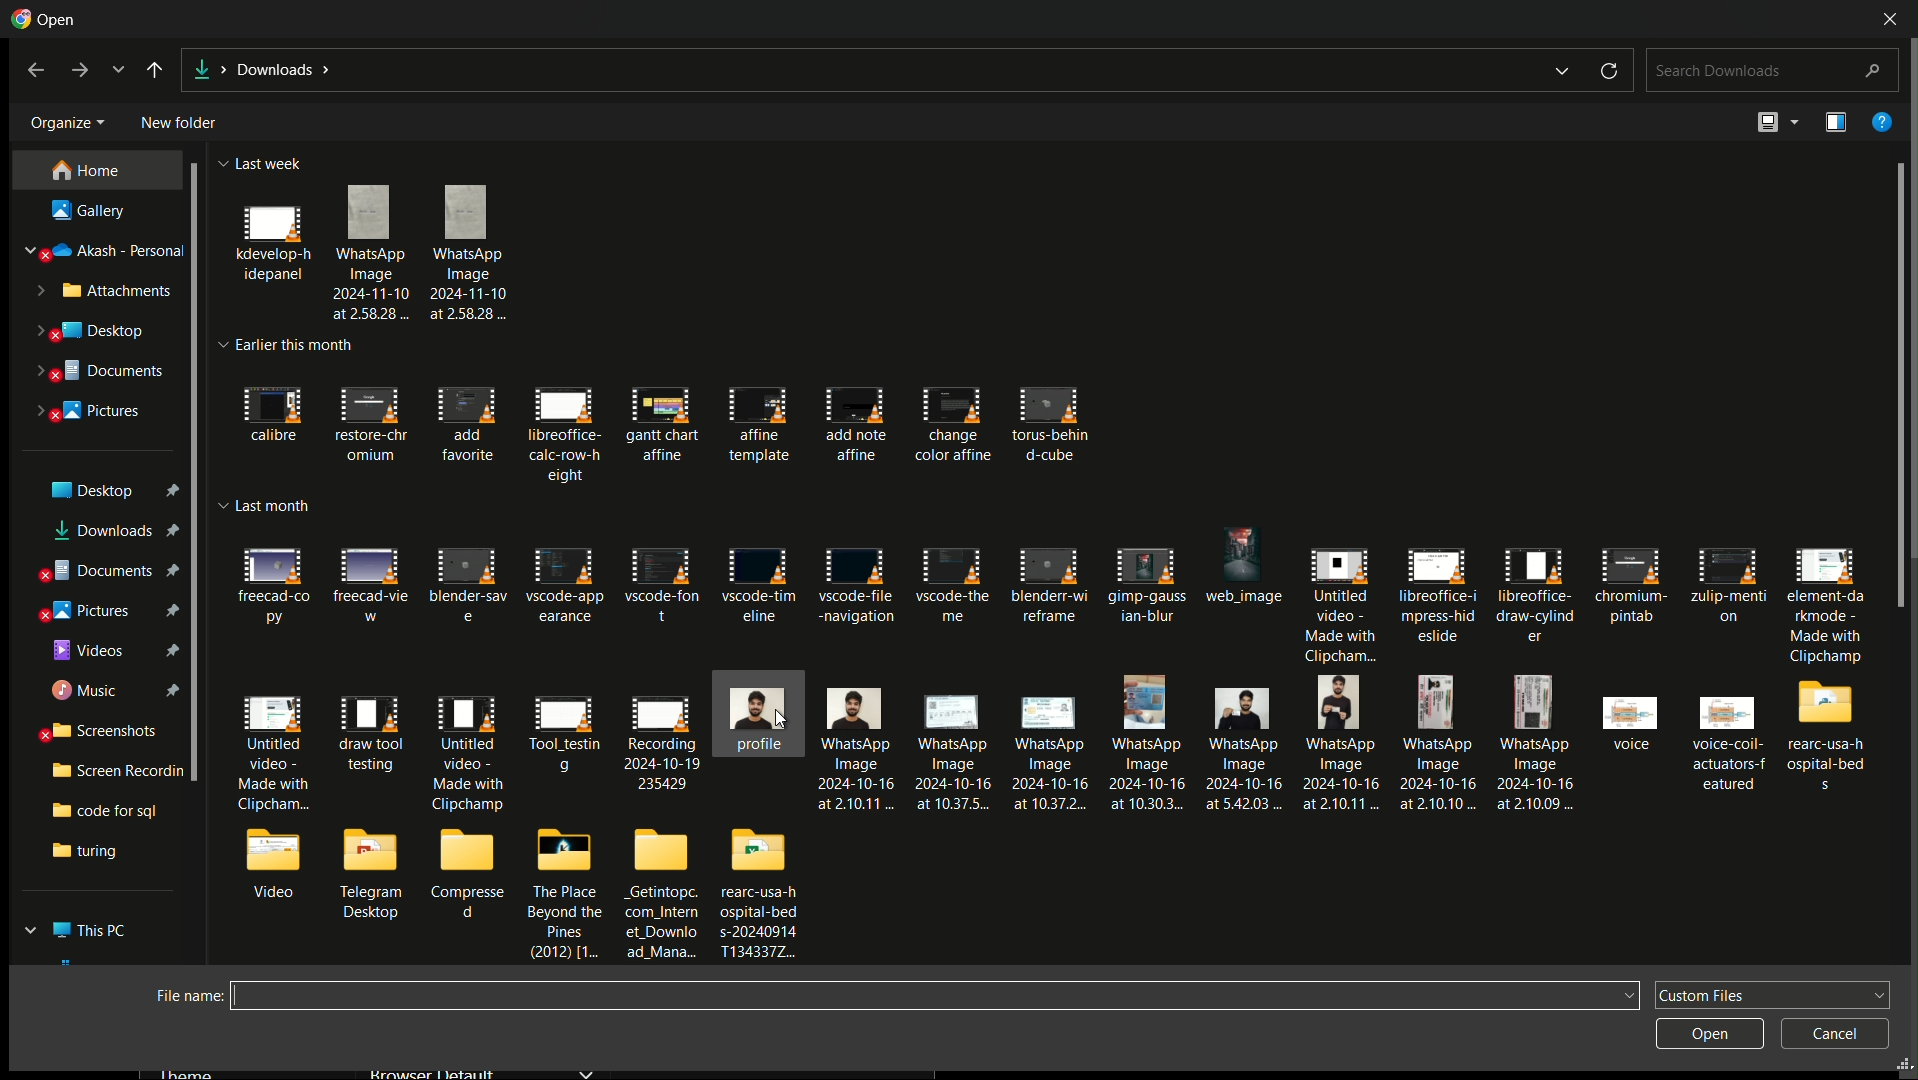  Describe the element at coordinates (118, 71) in the screenshot. I see `recent locations` at that location.